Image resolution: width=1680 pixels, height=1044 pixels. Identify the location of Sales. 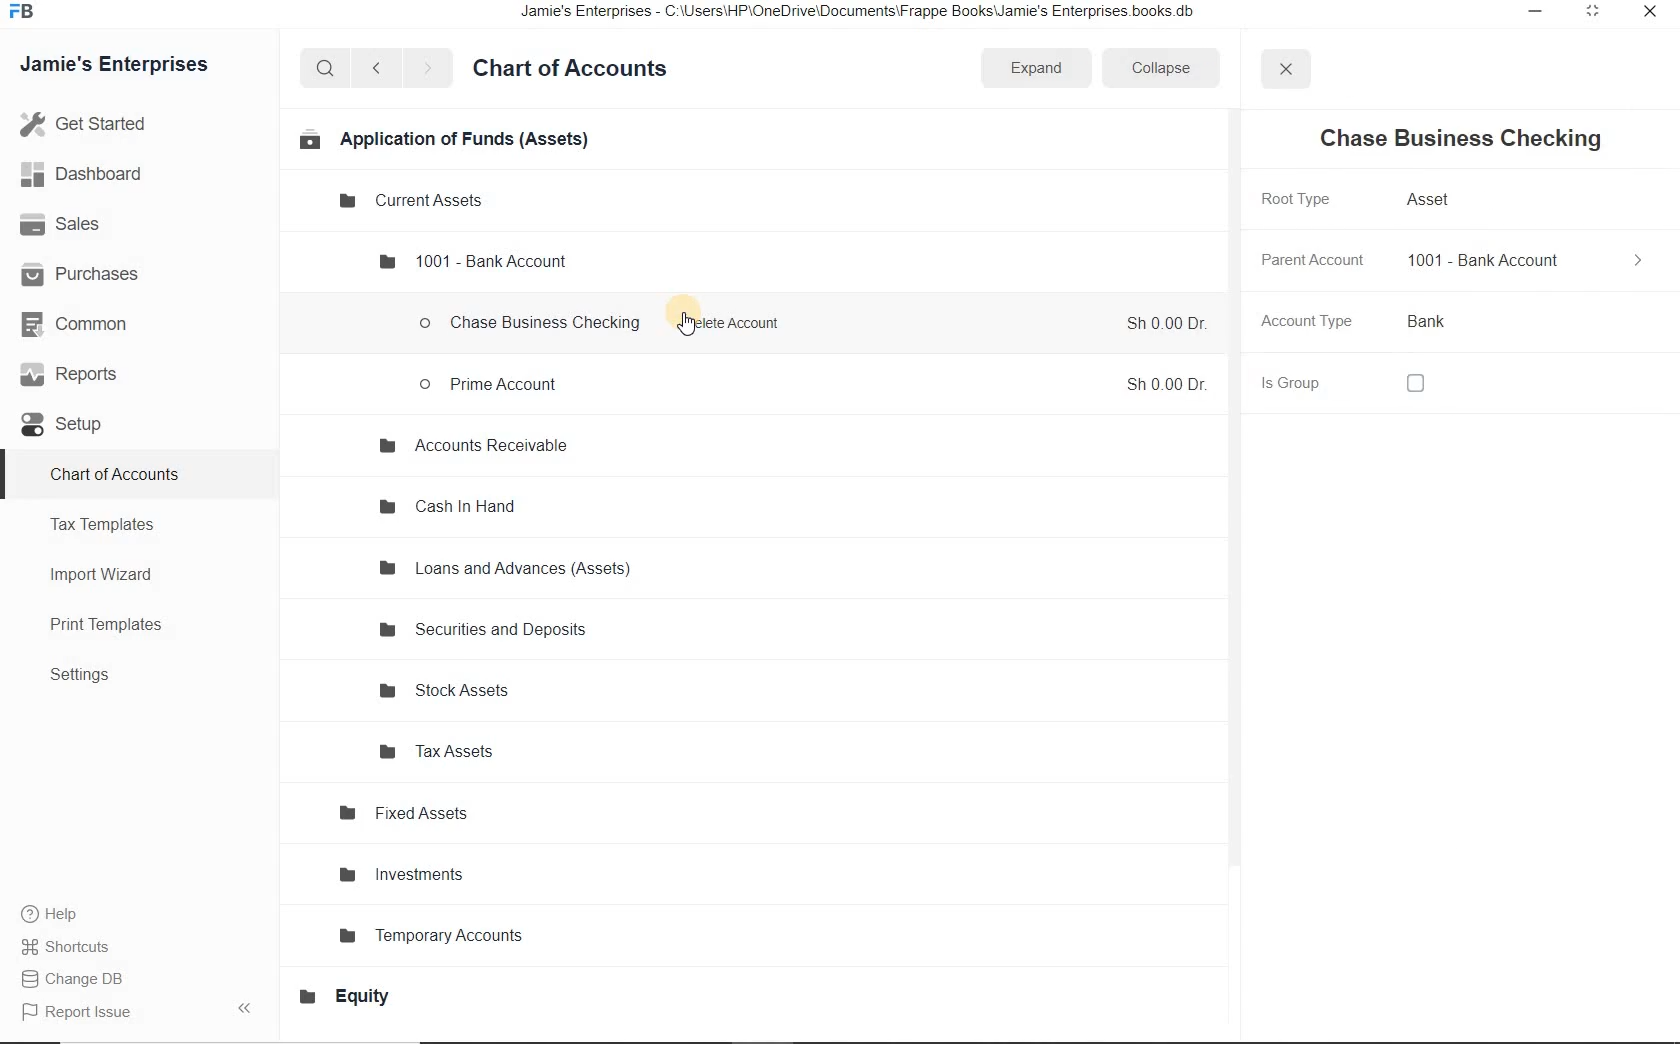
(87, 225).